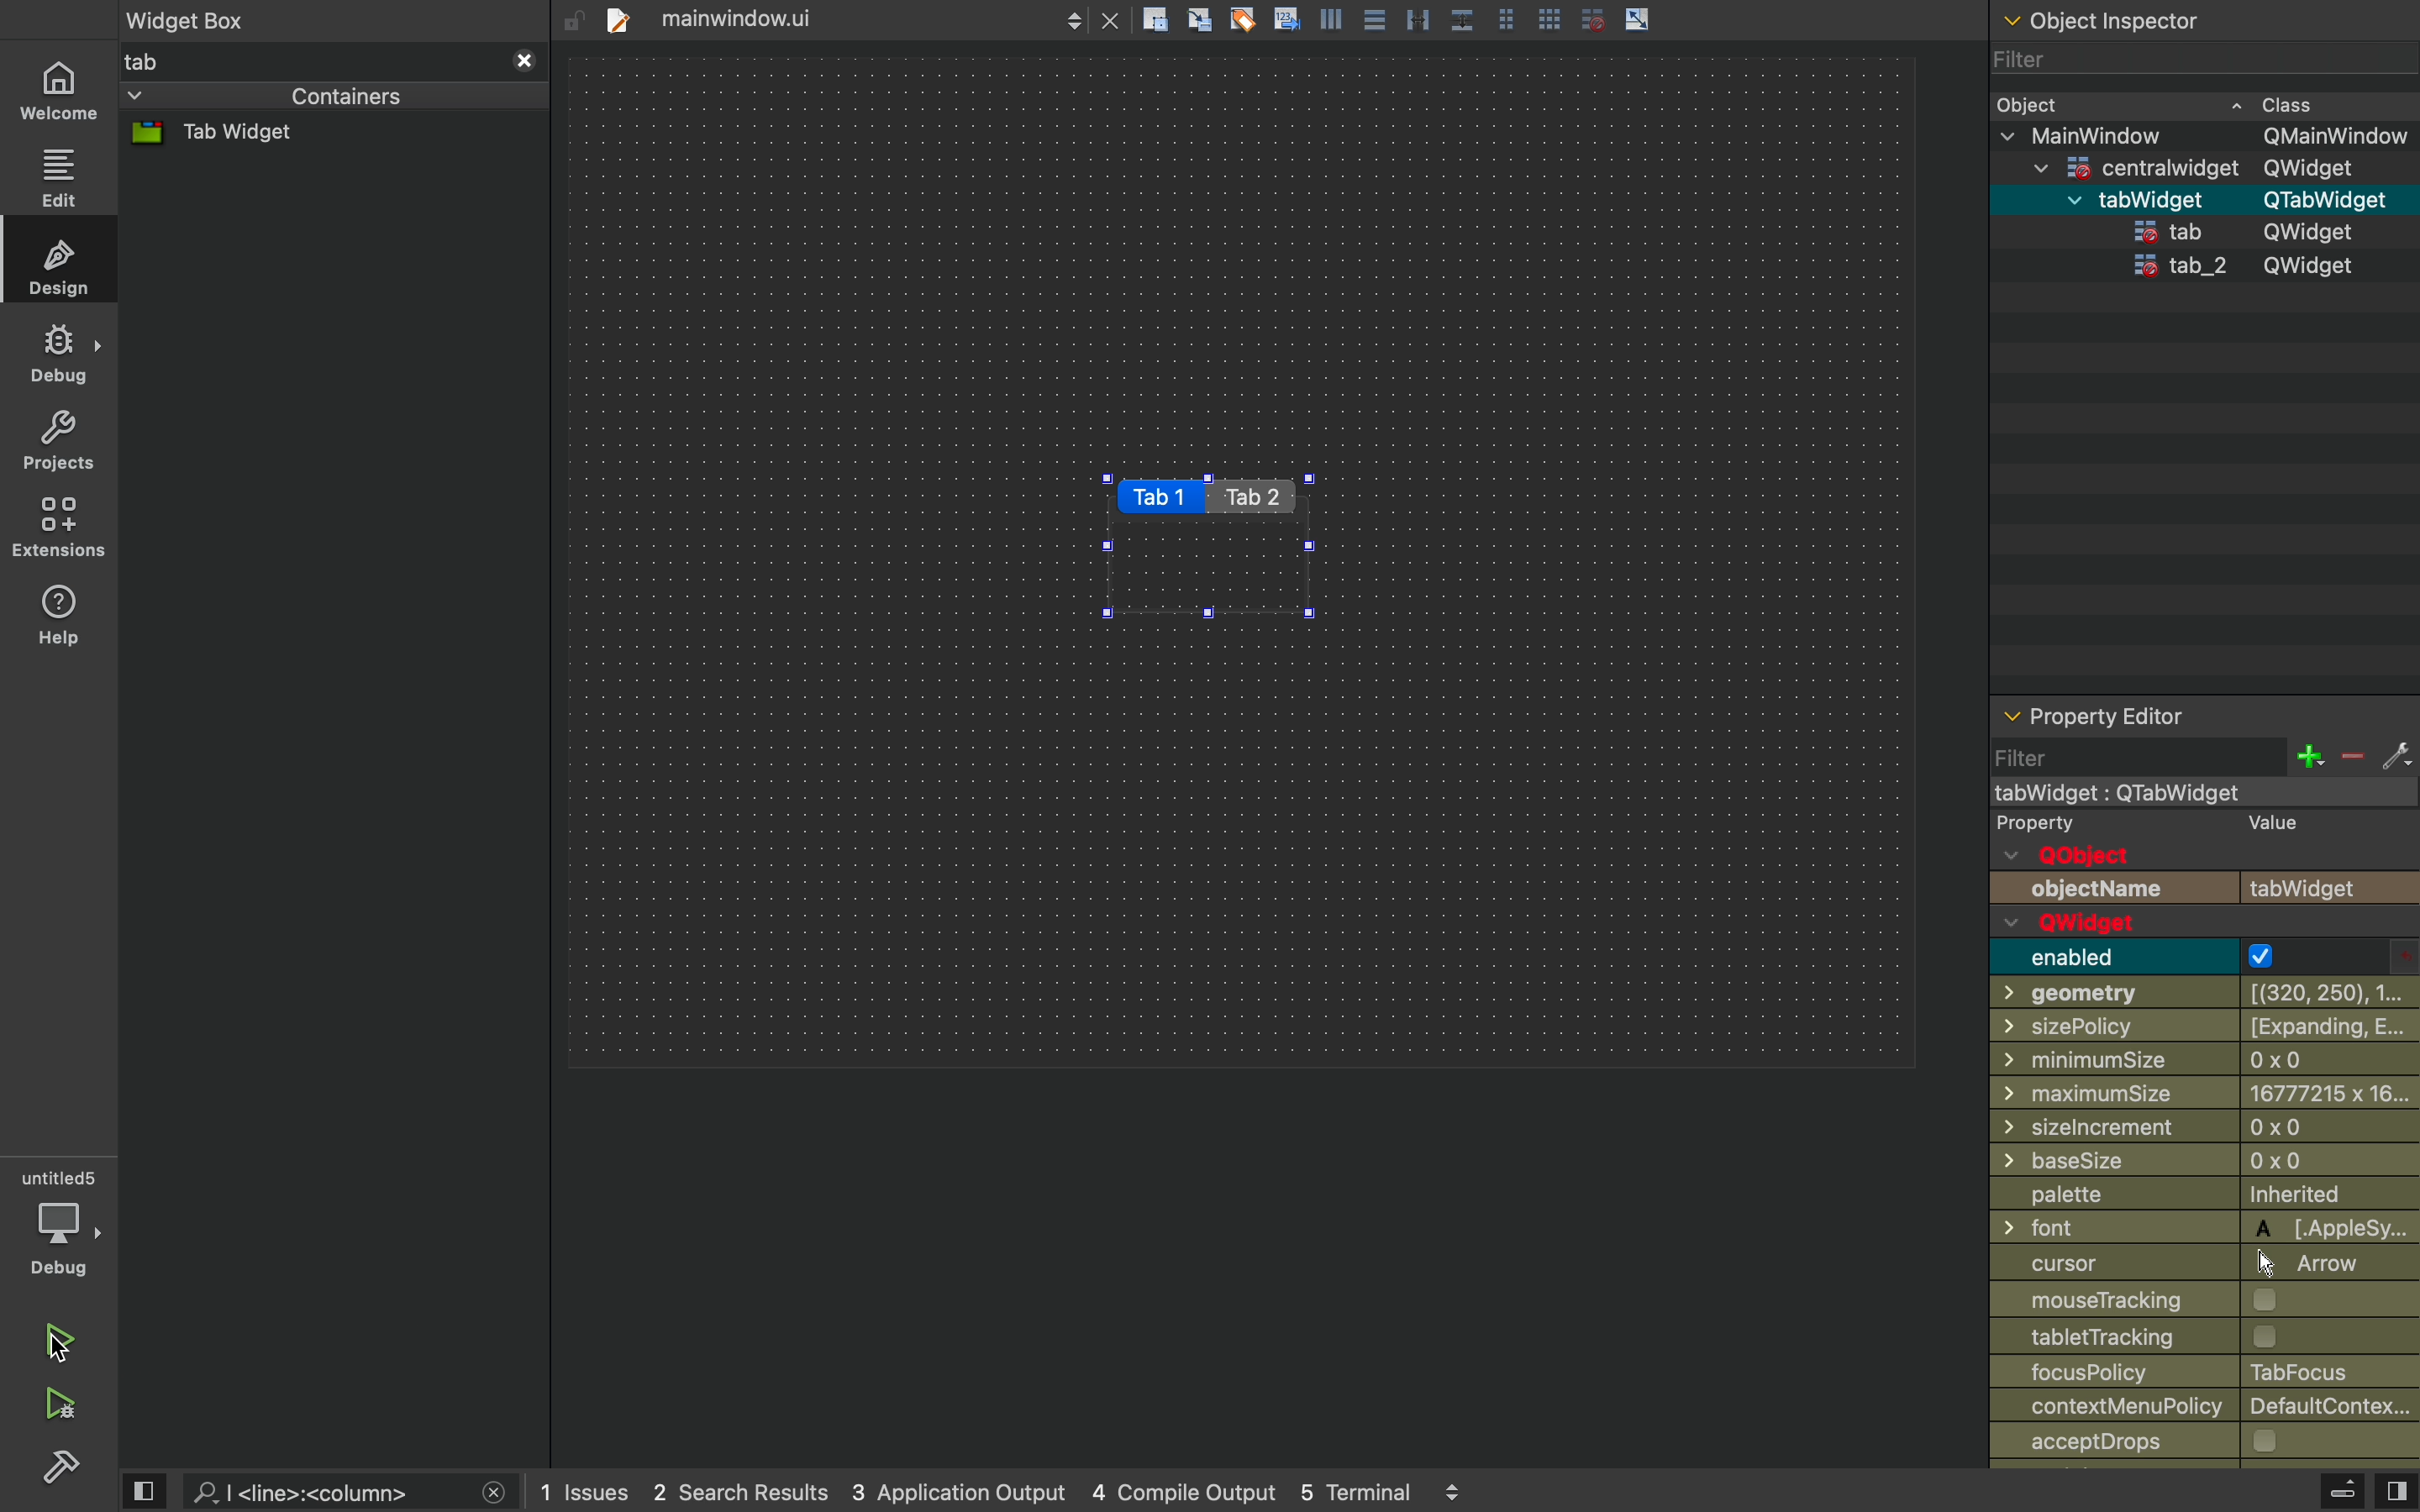 The height and width of the screenshot is (1512, 2420). What do you see at coordinates (63, 441) in the screenshot?
I see `projects` at bounding box center [63, 441].